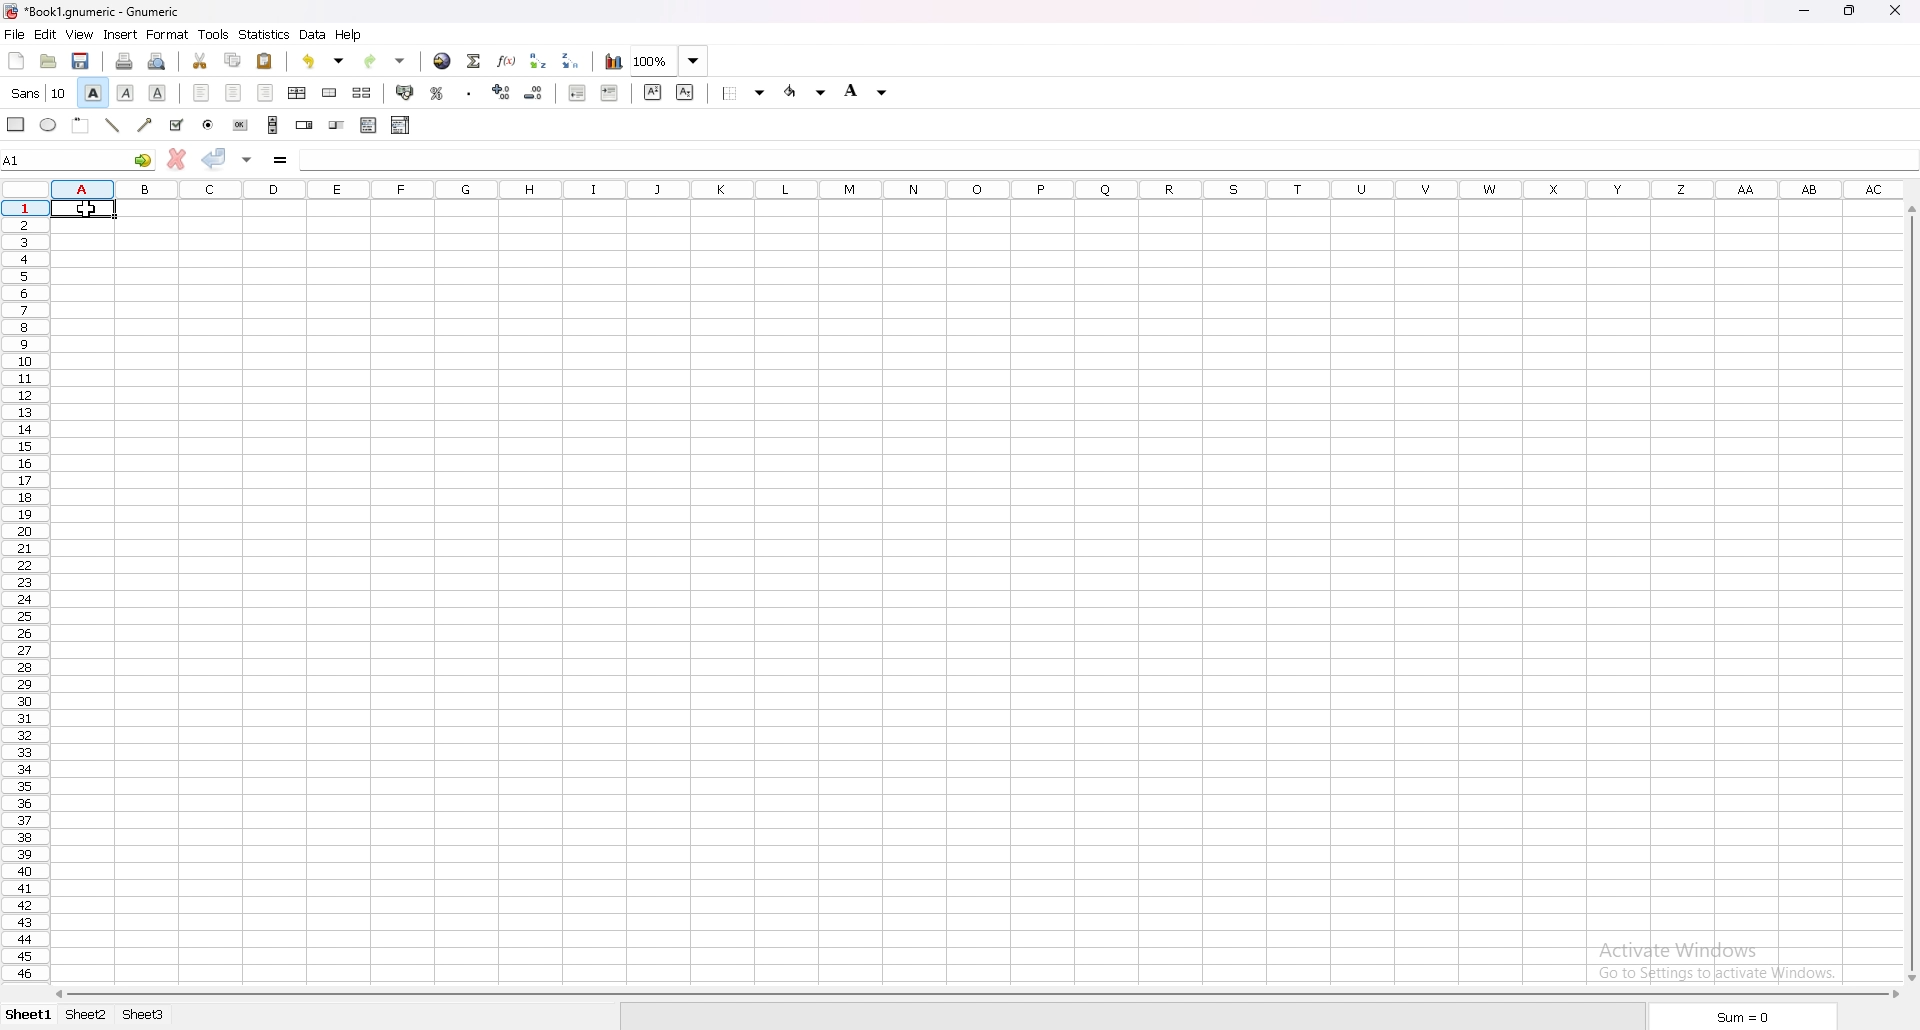 The width and height of the screenshot is (1920, 1030). Describe the element at coordinates (507, 61) in the screenshot. I see `functions` at that location.